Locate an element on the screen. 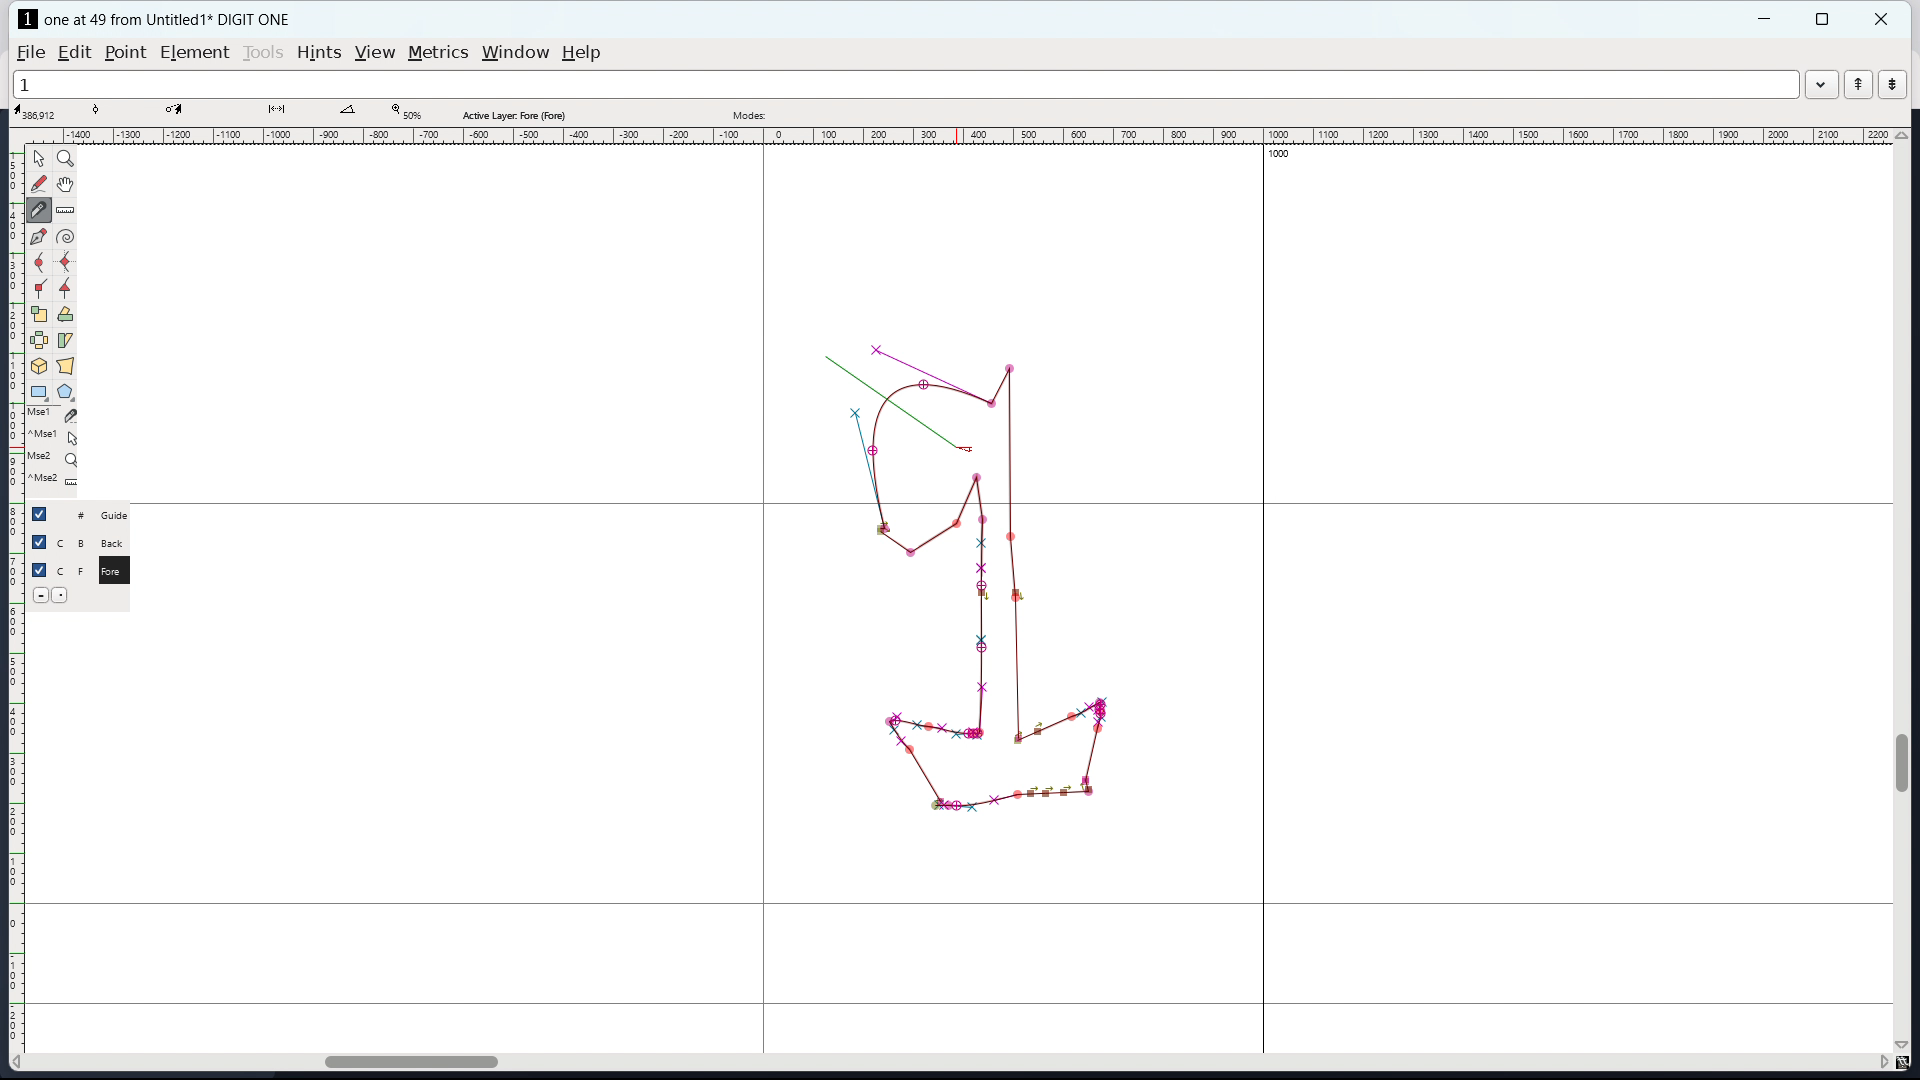  logo is located at coordinates (28, 19).